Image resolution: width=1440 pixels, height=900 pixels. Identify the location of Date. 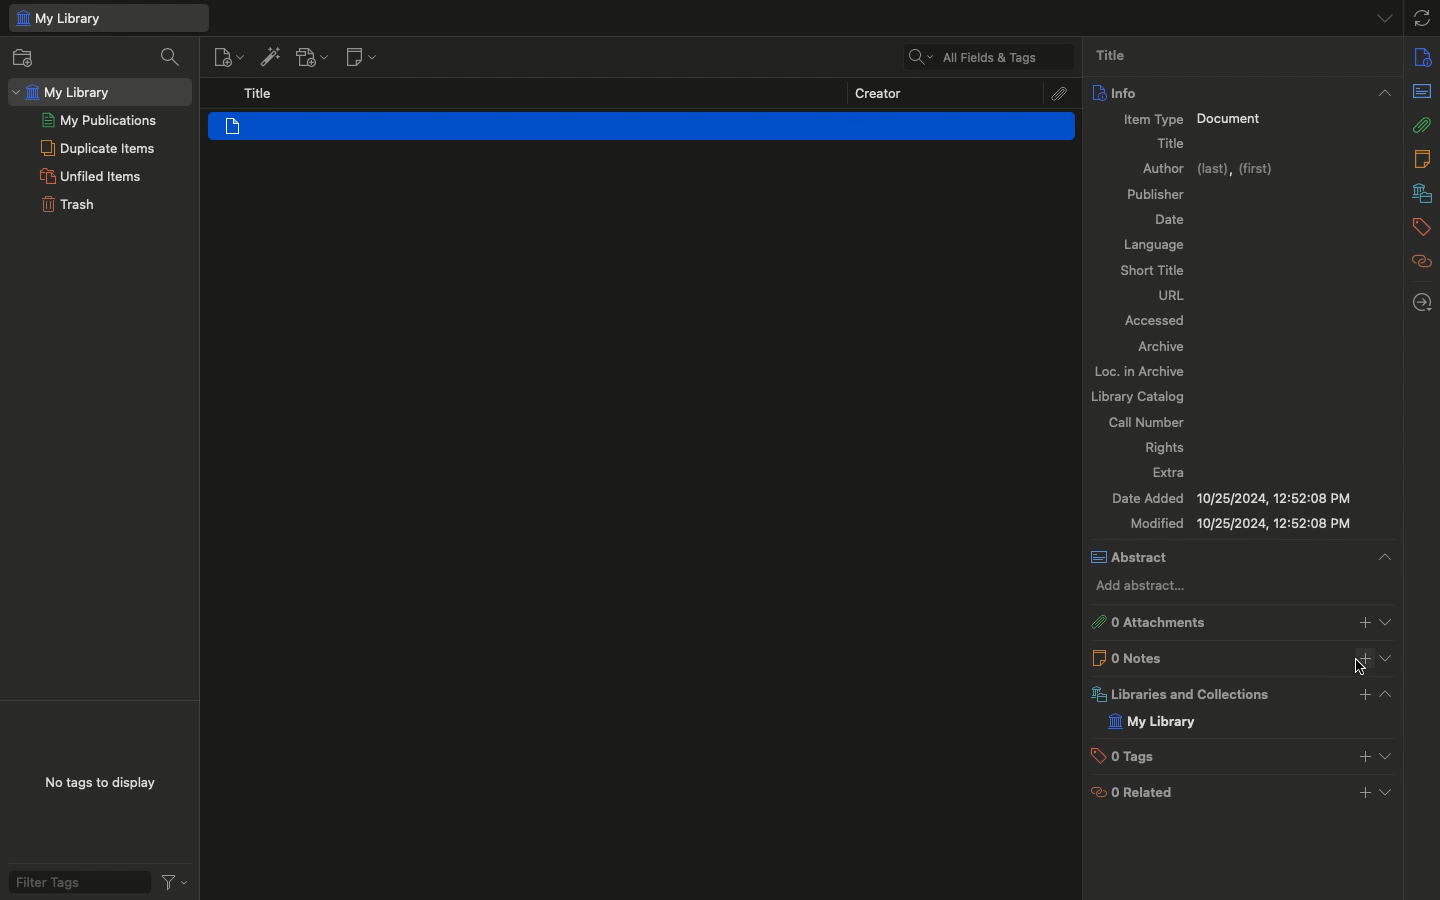
(1172, 218).